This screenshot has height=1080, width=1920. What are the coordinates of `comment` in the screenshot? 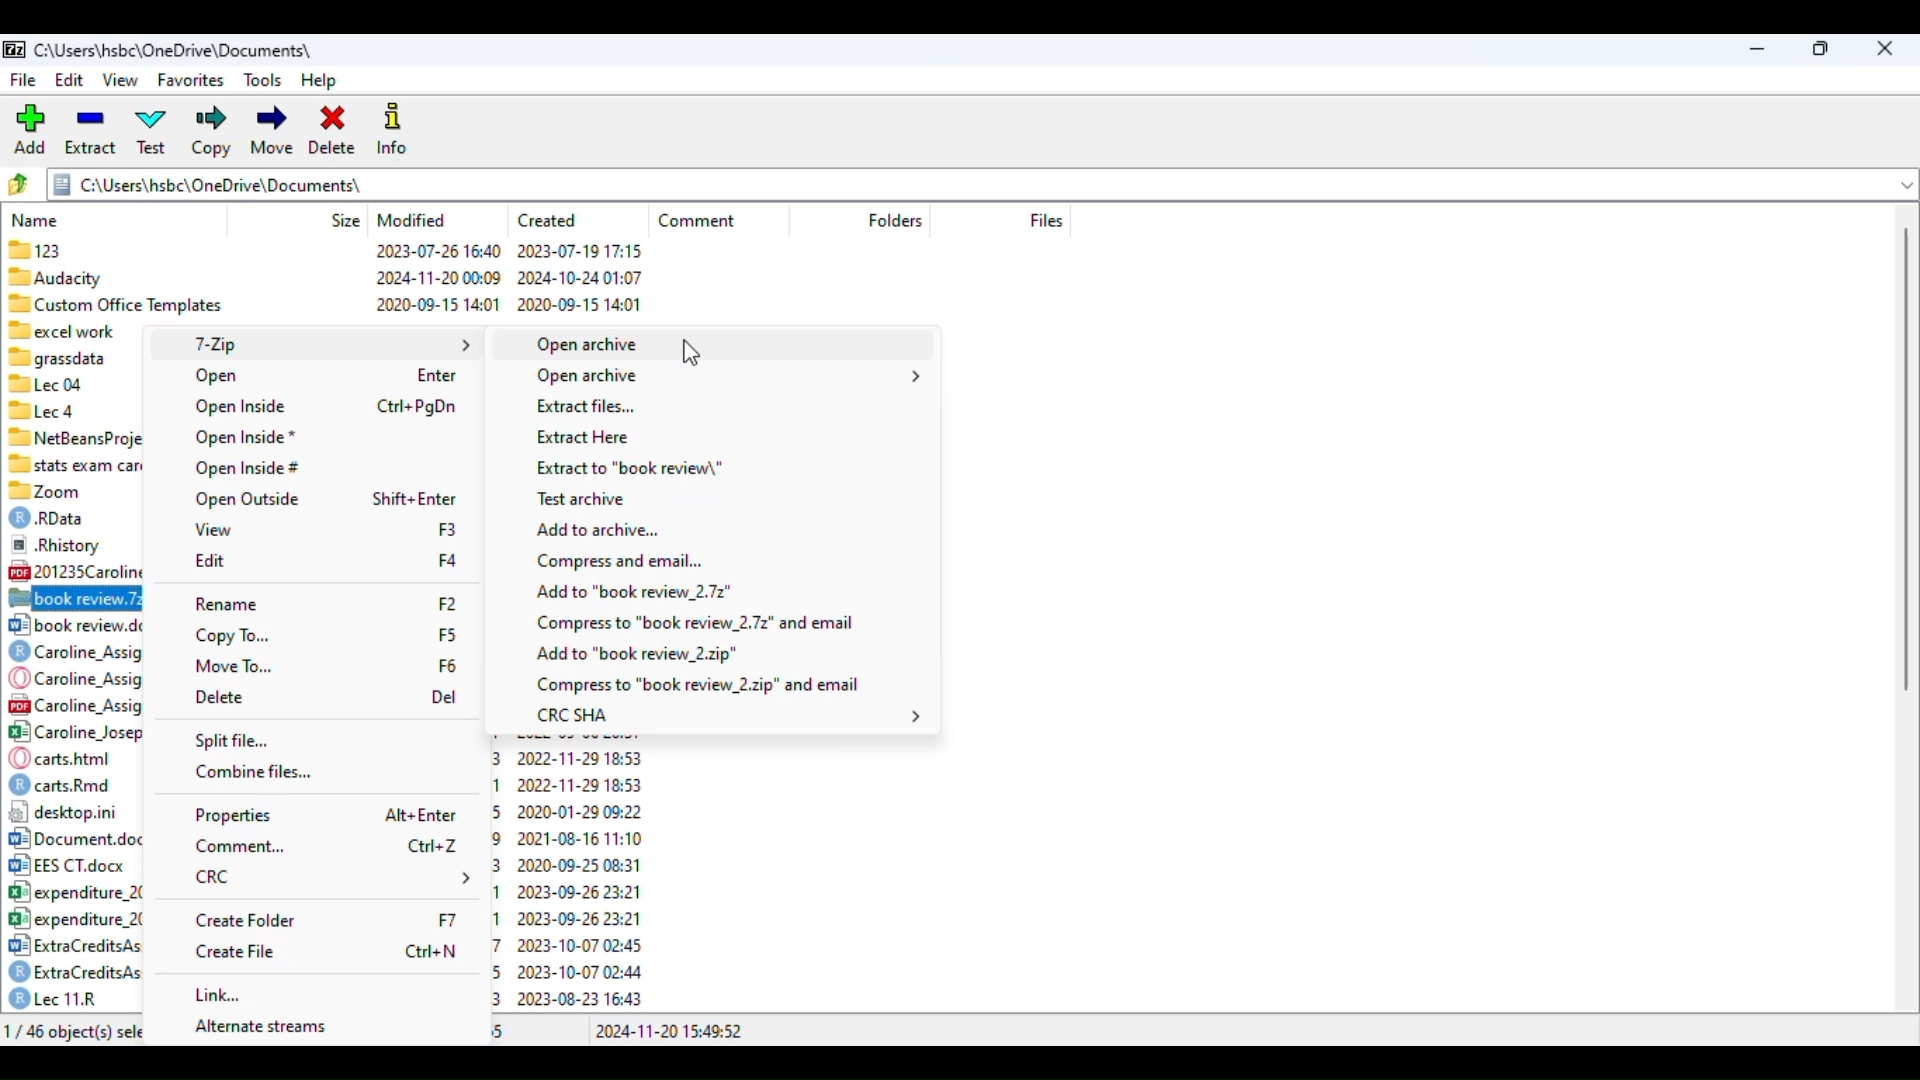 It's located at (240, 847).